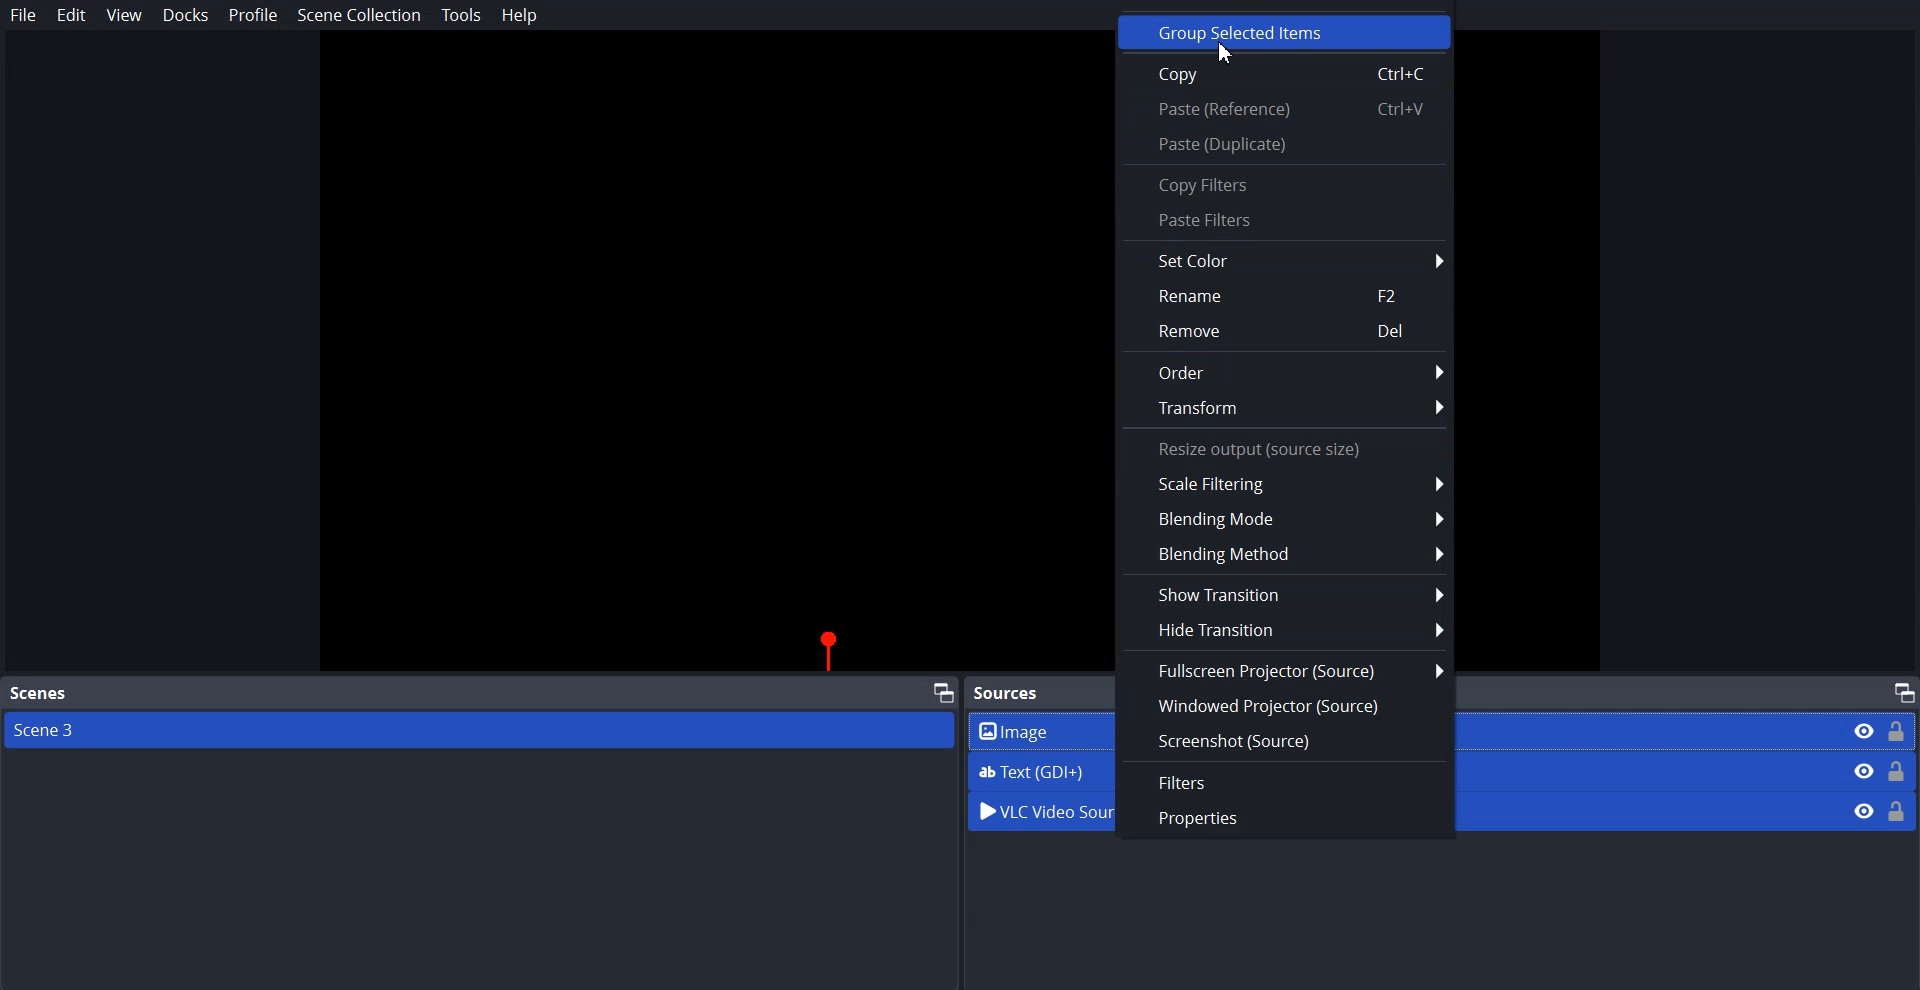  Describe the element at coordinates (944, 691) in the screenshot. I see `Maximize` at that location.